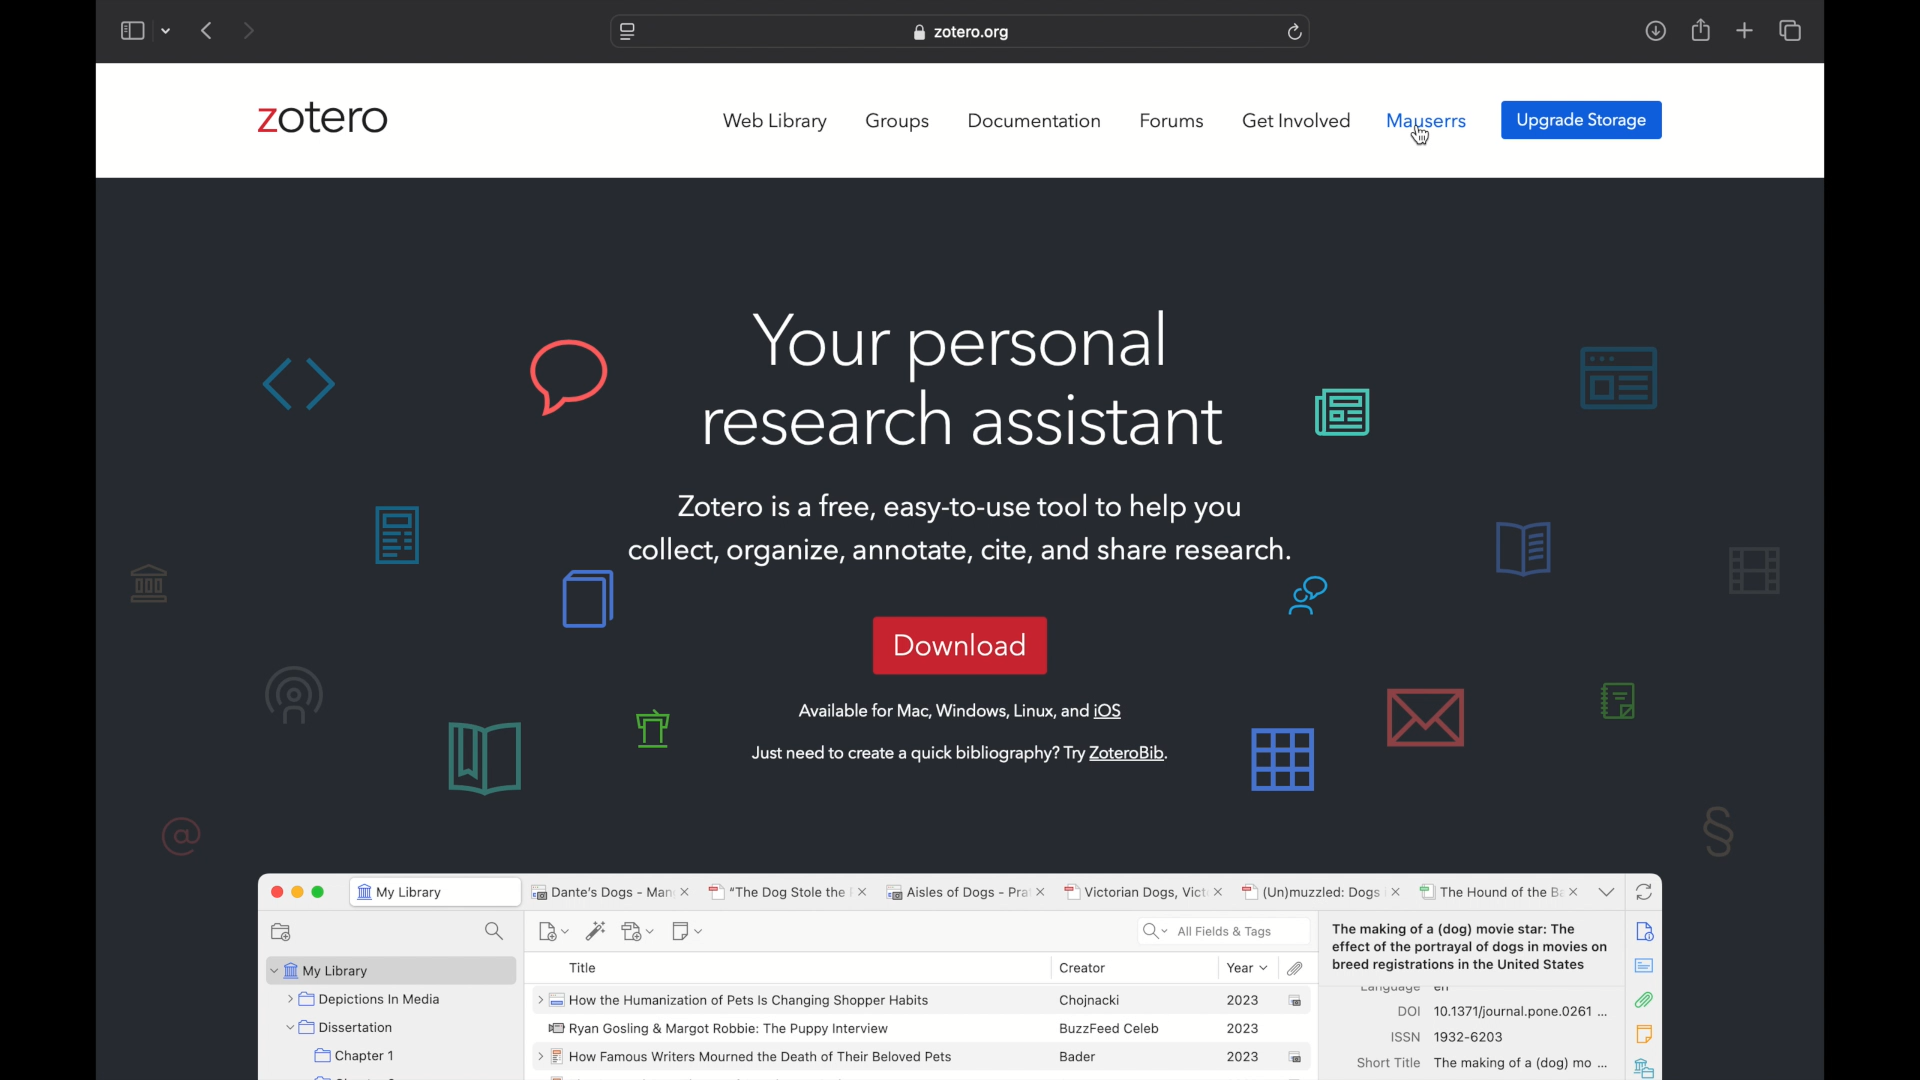 The width and height of the screenshot is (1920, 1080). What do you see at coordinates (625, 33) in the screenshot?
I see `website settings` at bounding box center [625, 33].